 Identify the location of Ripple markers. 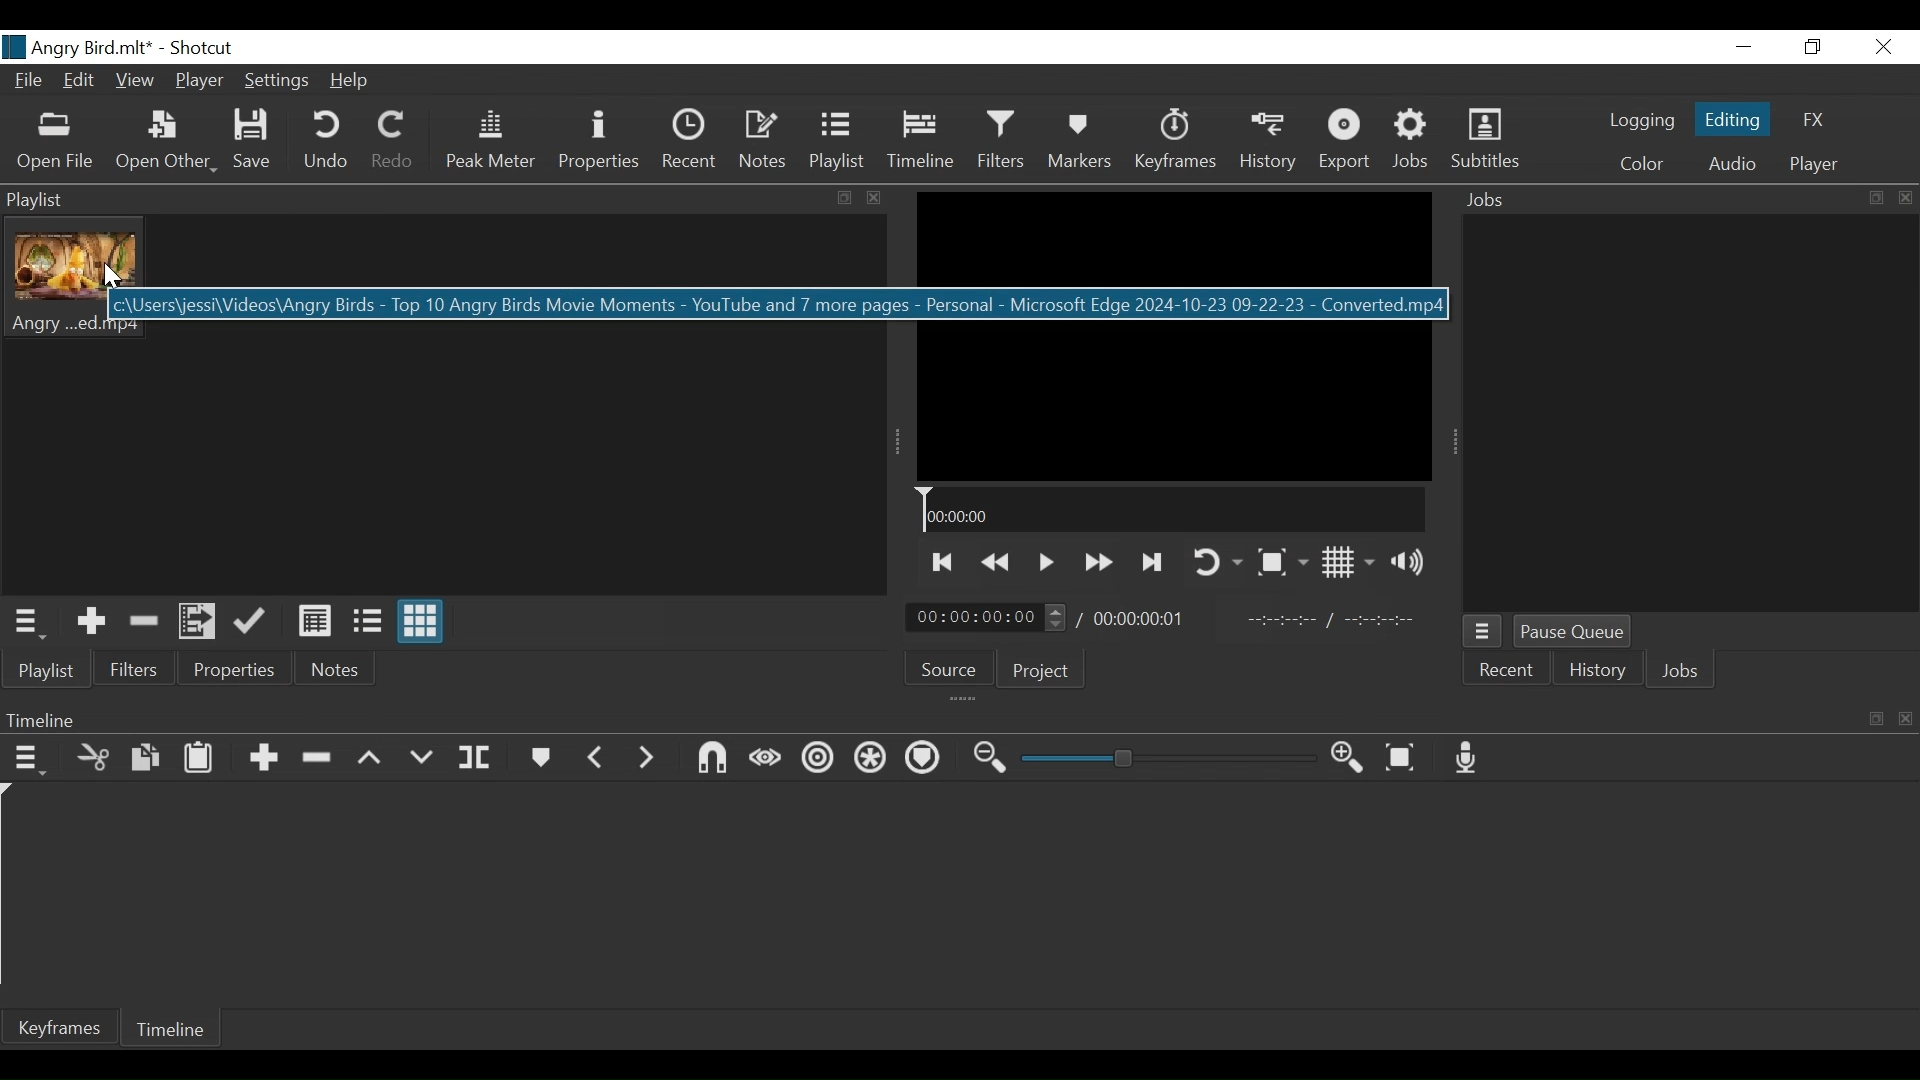
(922, 760).